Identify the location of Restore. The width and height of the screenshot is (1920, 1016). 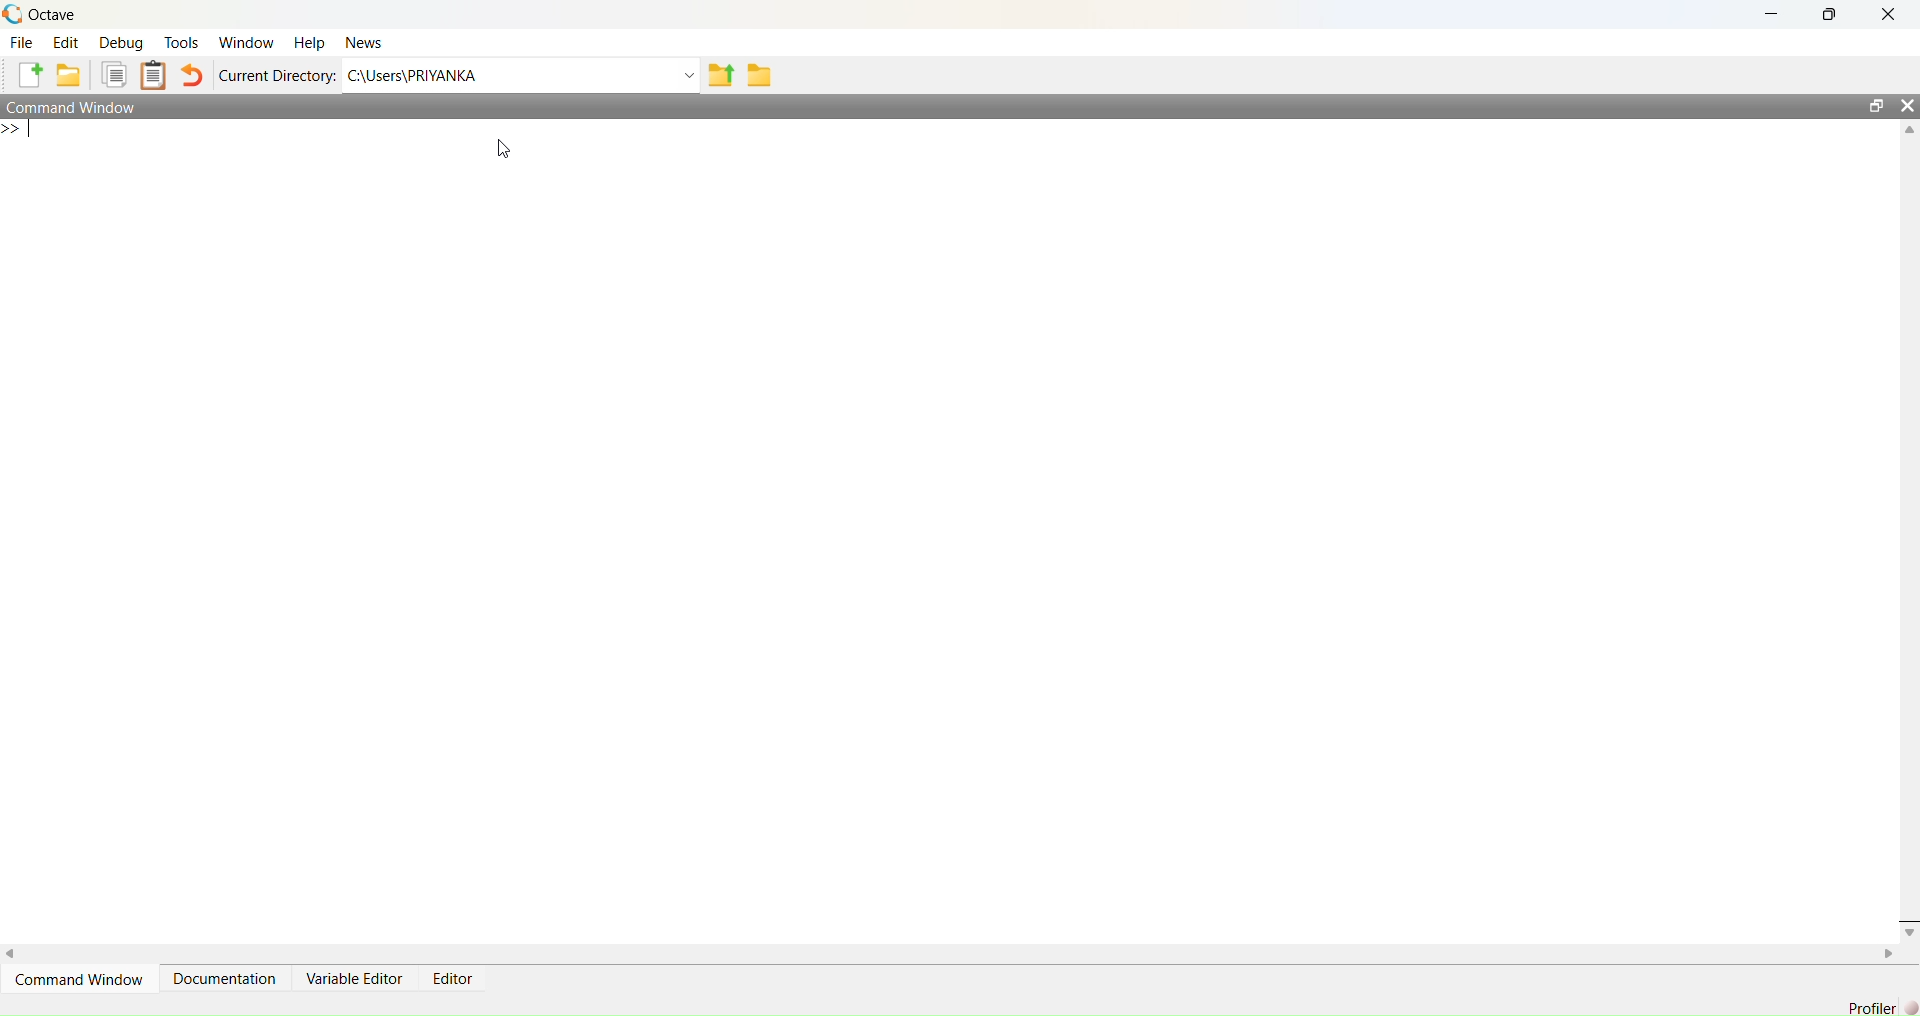
(1878, 106).